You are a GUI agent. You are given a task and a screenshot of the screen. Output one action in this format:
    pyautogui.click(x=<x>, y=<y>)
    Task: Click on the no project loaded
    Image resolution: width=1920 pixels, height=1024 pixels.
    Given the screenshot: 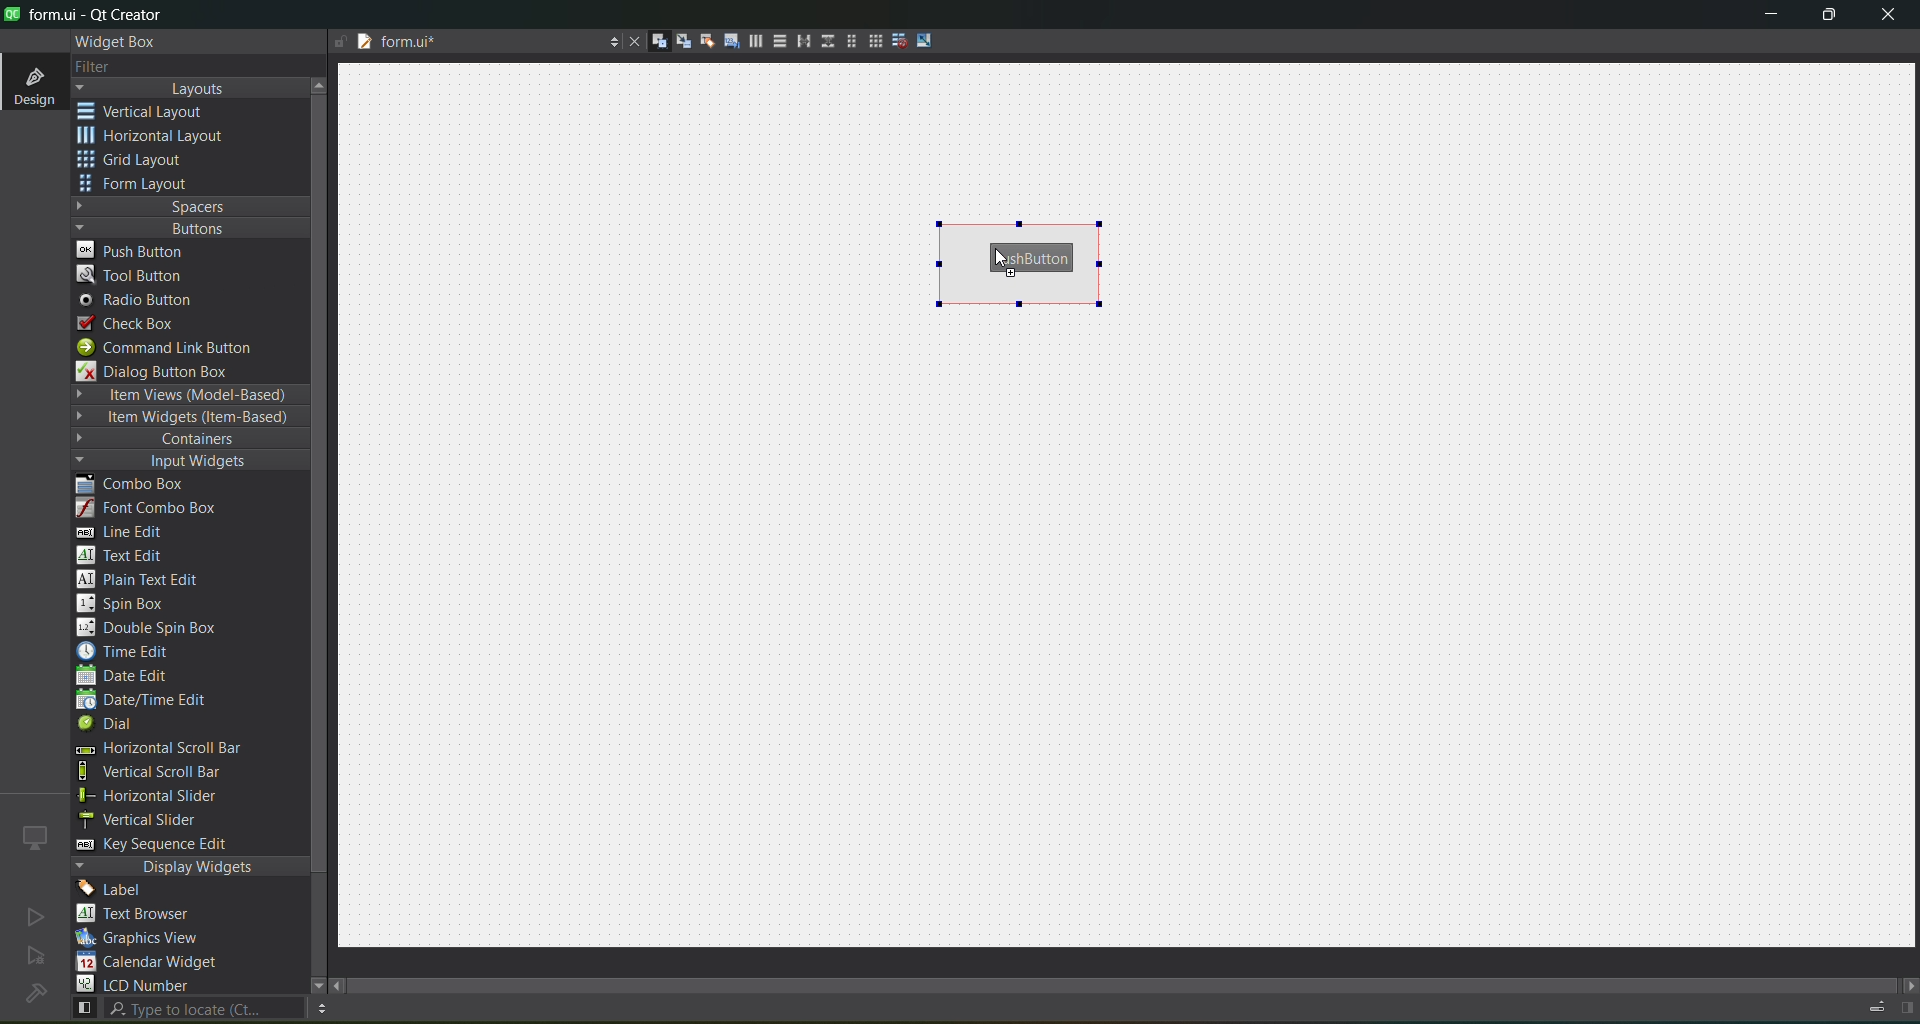 What is the action you would take?
    pyautogui.click(x=35, y=993)
    